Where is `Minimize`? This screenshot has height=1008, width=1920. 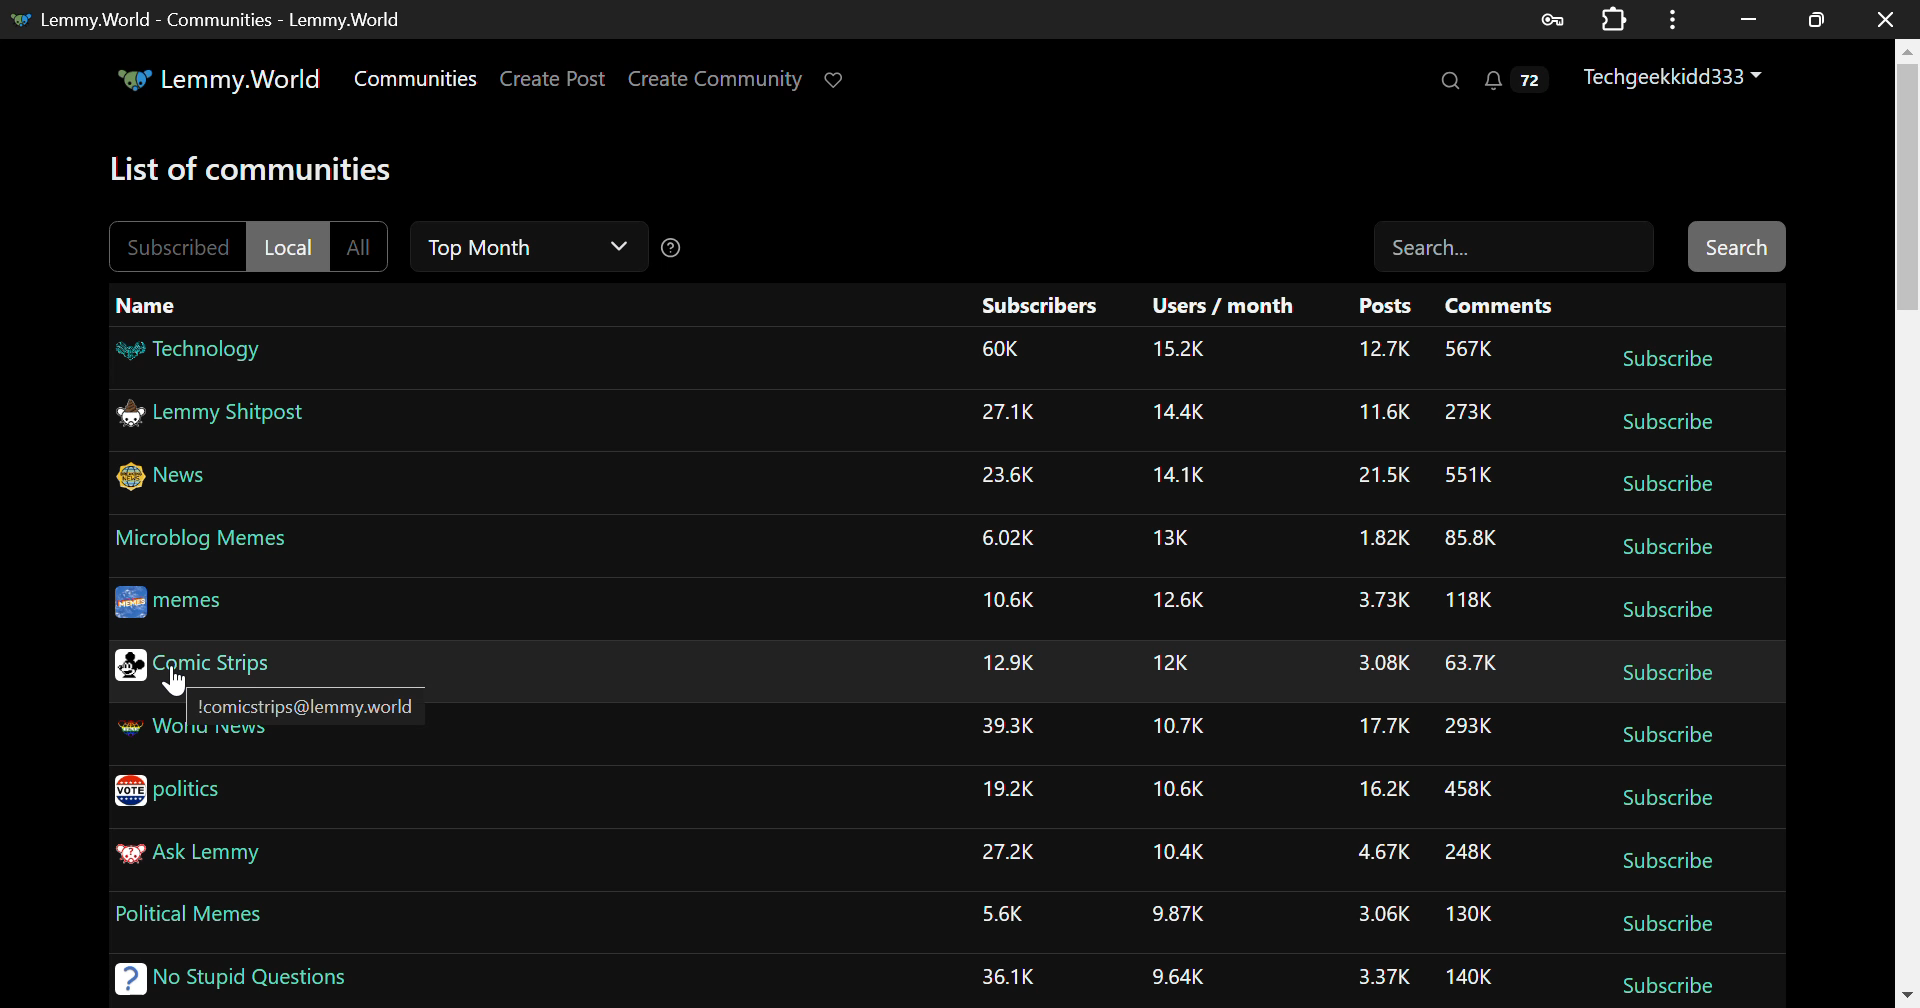 Minimize is located at coordinates (1820, 19).